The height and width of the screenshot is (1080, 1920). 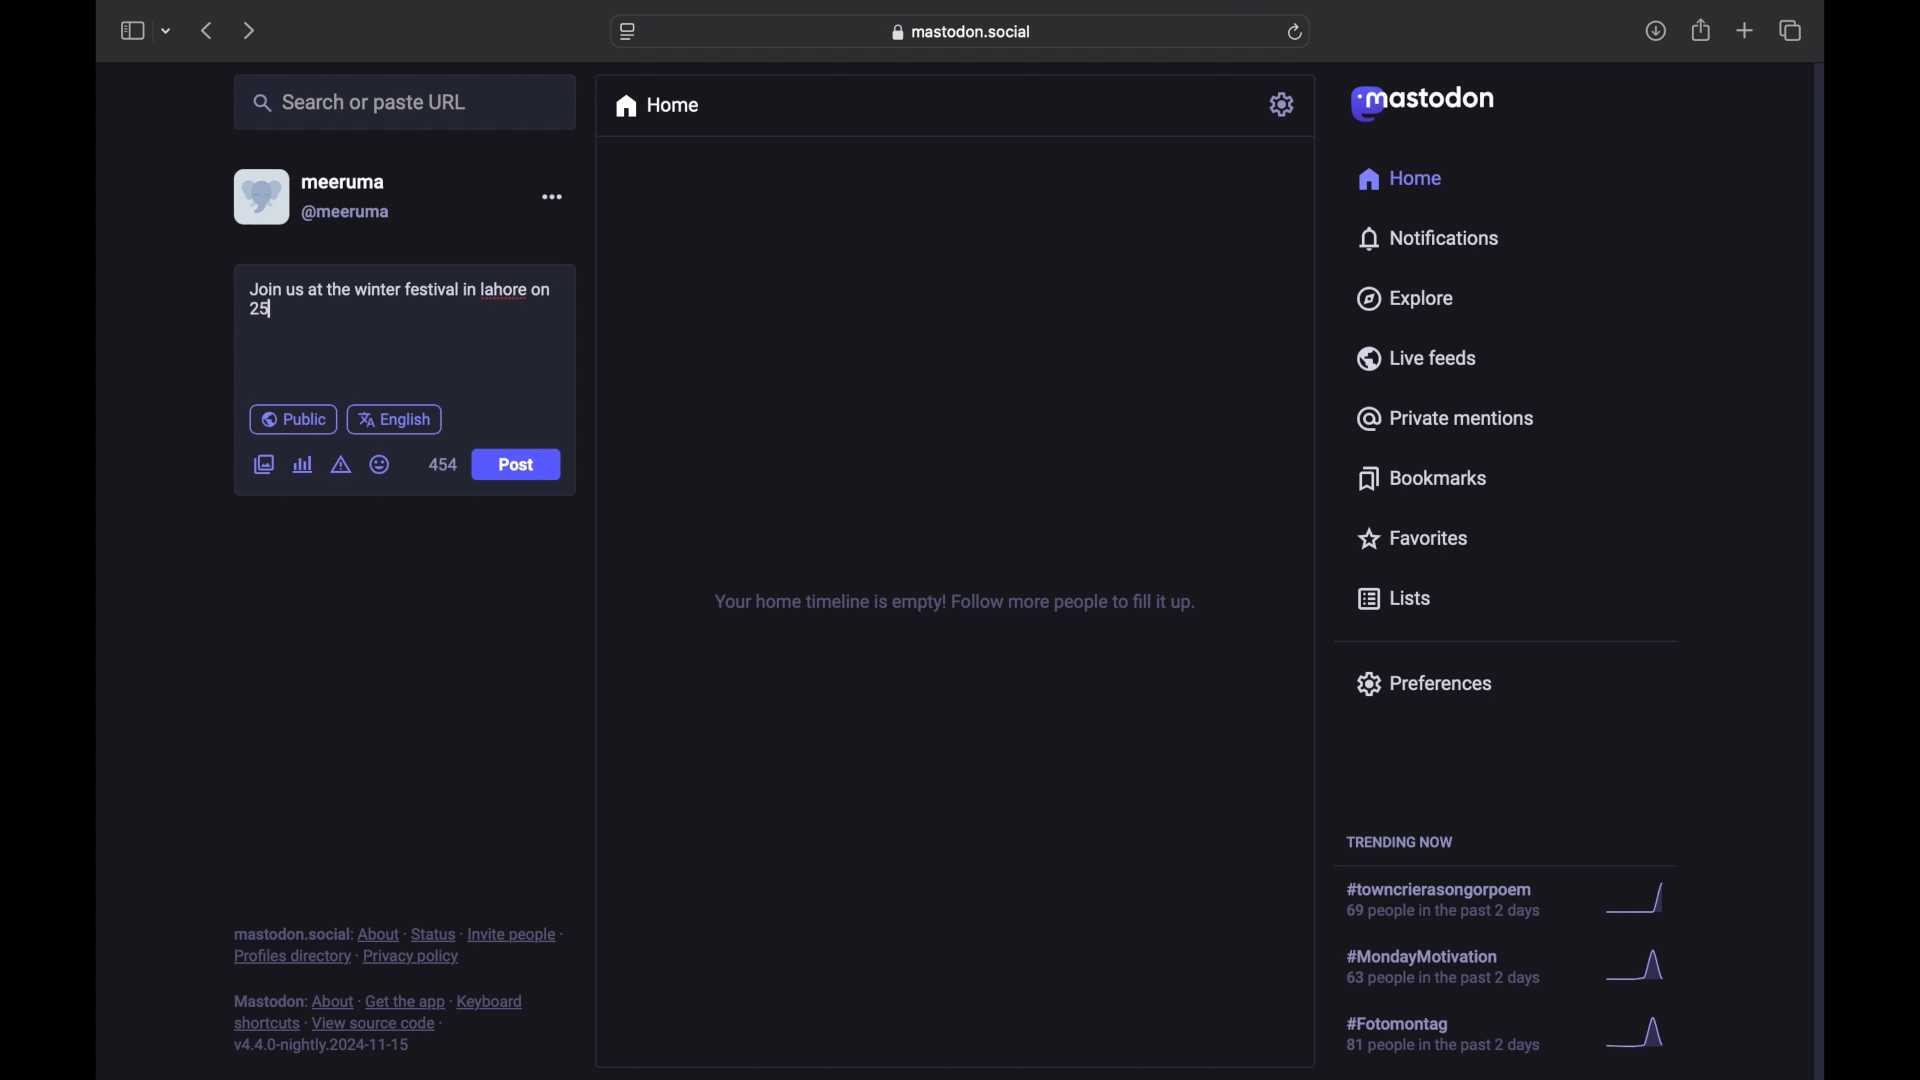 What do you see at coordinates (443, 465) in the screenshot?
I see `454` at bounding box center [443, 465].